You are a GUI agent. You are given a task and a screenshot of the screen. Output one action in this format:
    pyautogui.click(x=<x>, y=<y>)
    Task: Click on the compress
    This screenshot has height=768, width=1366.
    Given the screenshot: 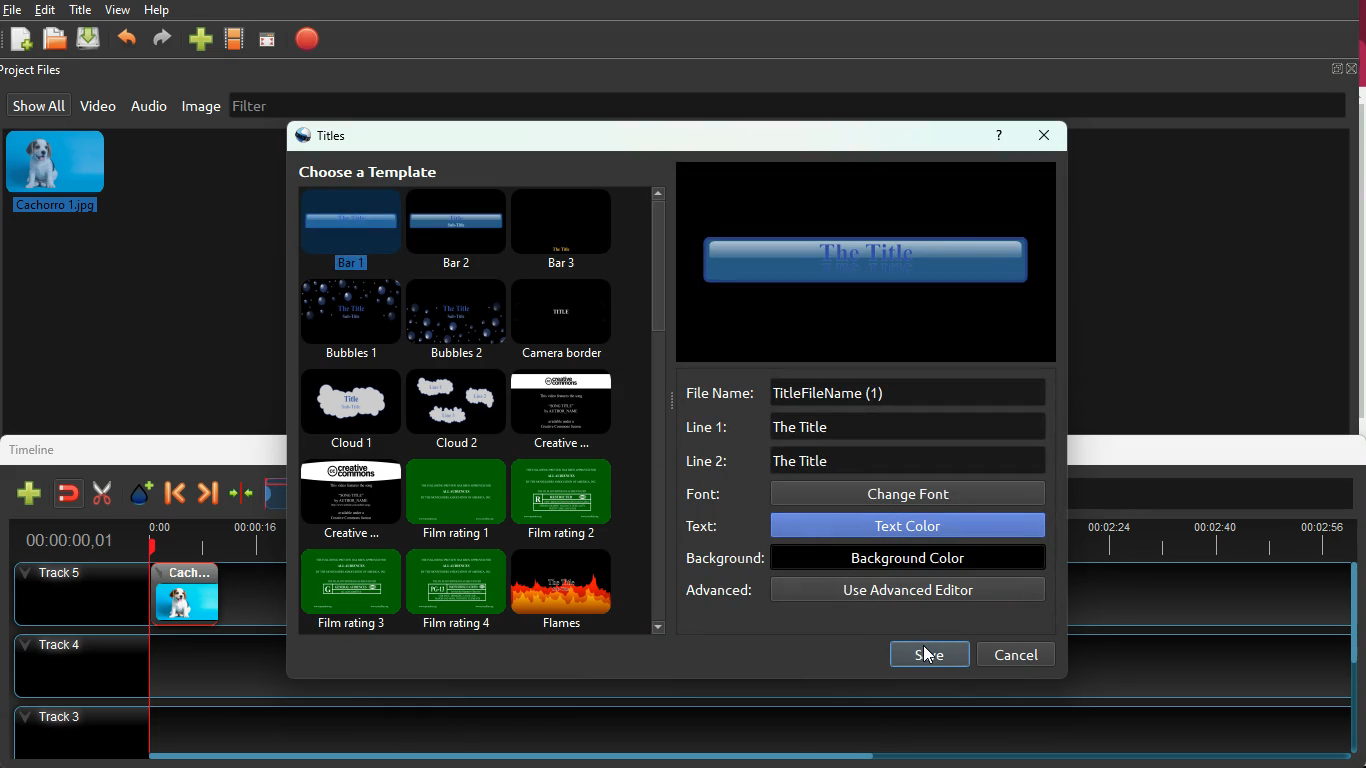 What is the action you would take?
    pyautogui.click(x=241, y=496)
    